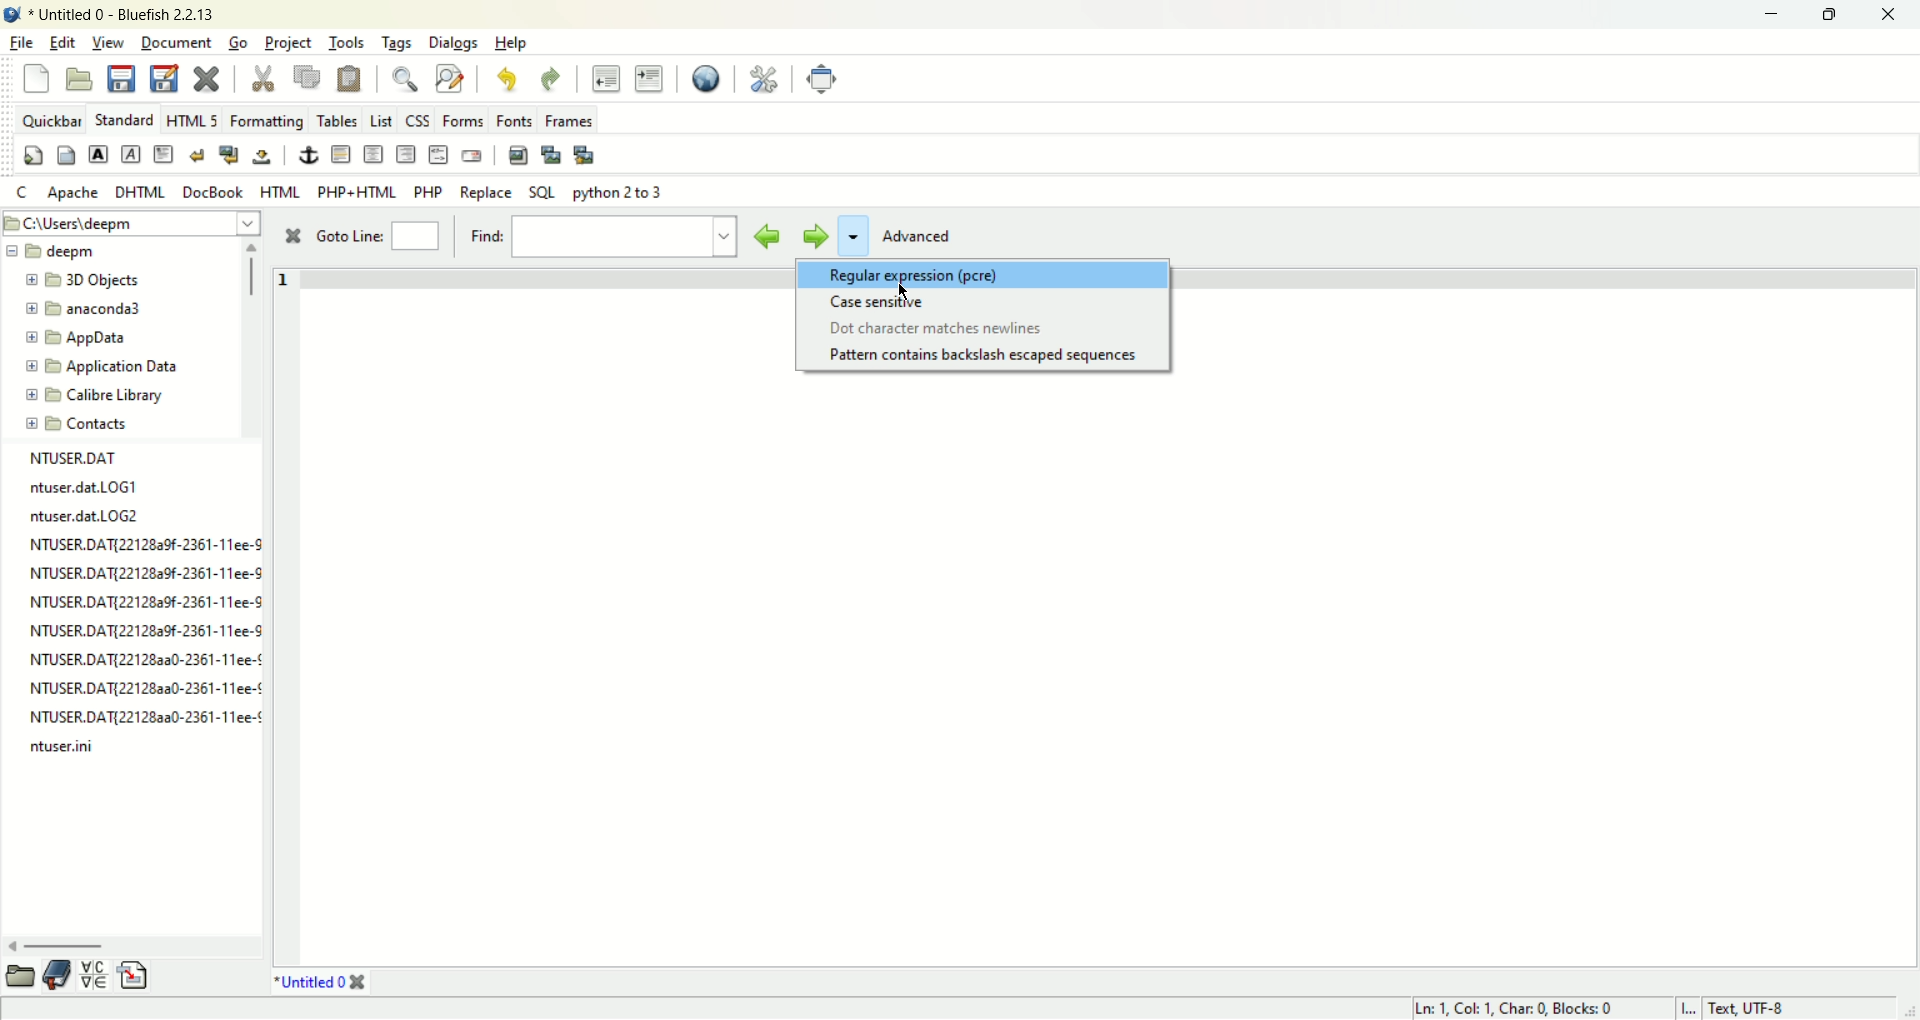  Describe the element at coordinates (51, 120) in the screenshot. I see `quickbar` at that location.